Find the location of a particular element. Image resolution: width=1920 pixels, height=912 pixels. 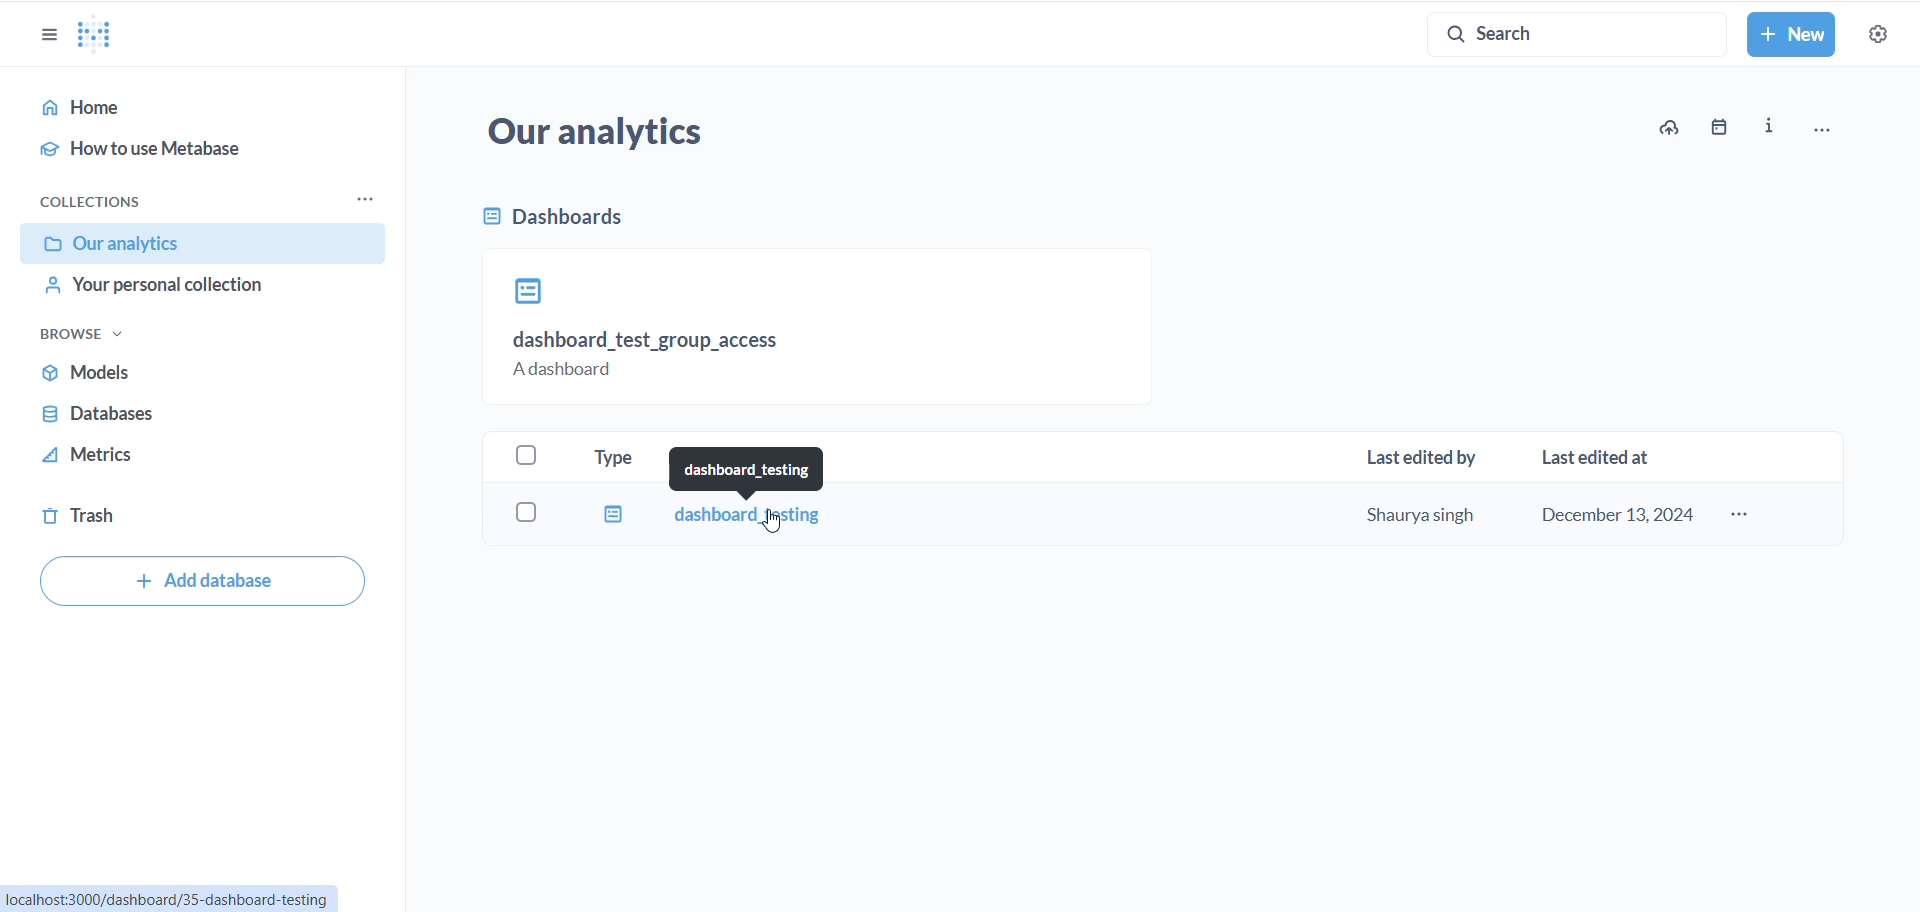

localhost:3000/dashboard/35-dashboard-testing is located at coordinates (170, 899).